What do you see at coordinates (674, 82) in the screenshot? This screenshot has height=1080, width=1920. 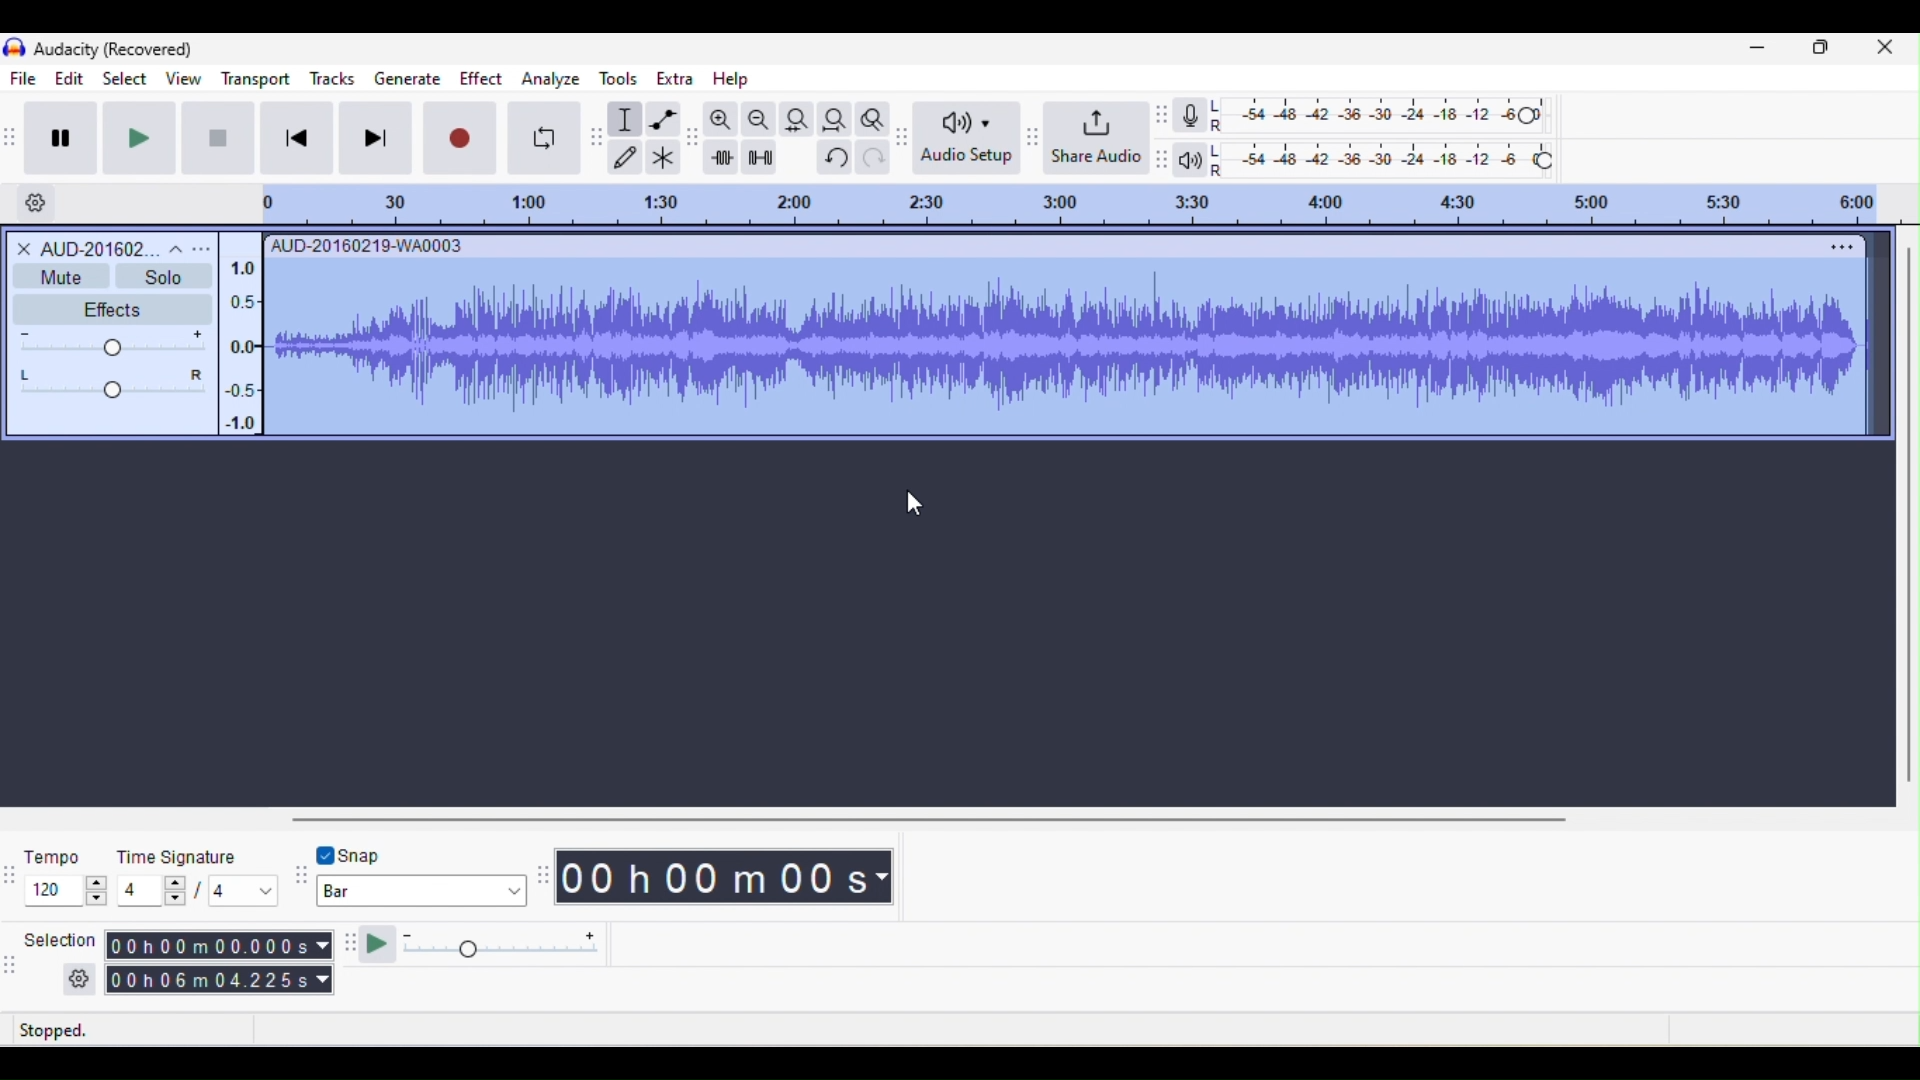 I see `extra` at bounding box center [674, 82].